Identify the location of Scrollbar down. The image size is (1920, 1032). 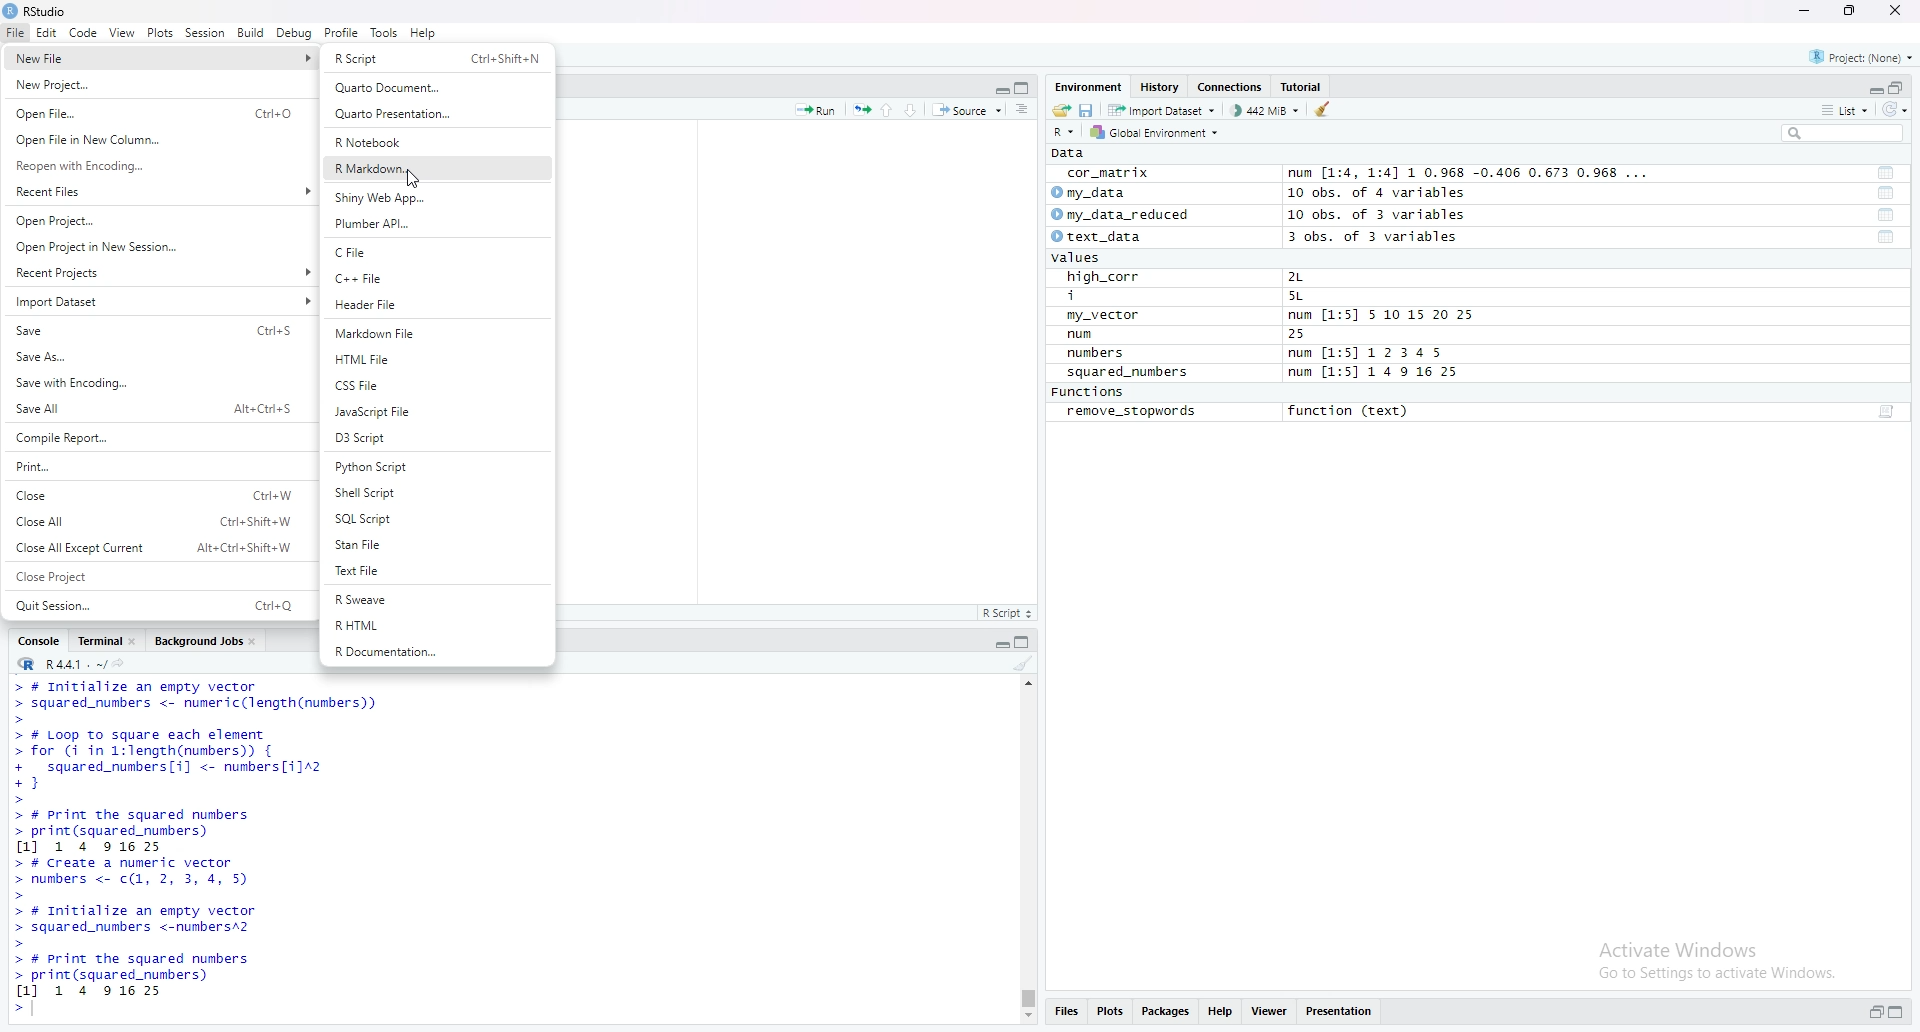
(1026, 1019).